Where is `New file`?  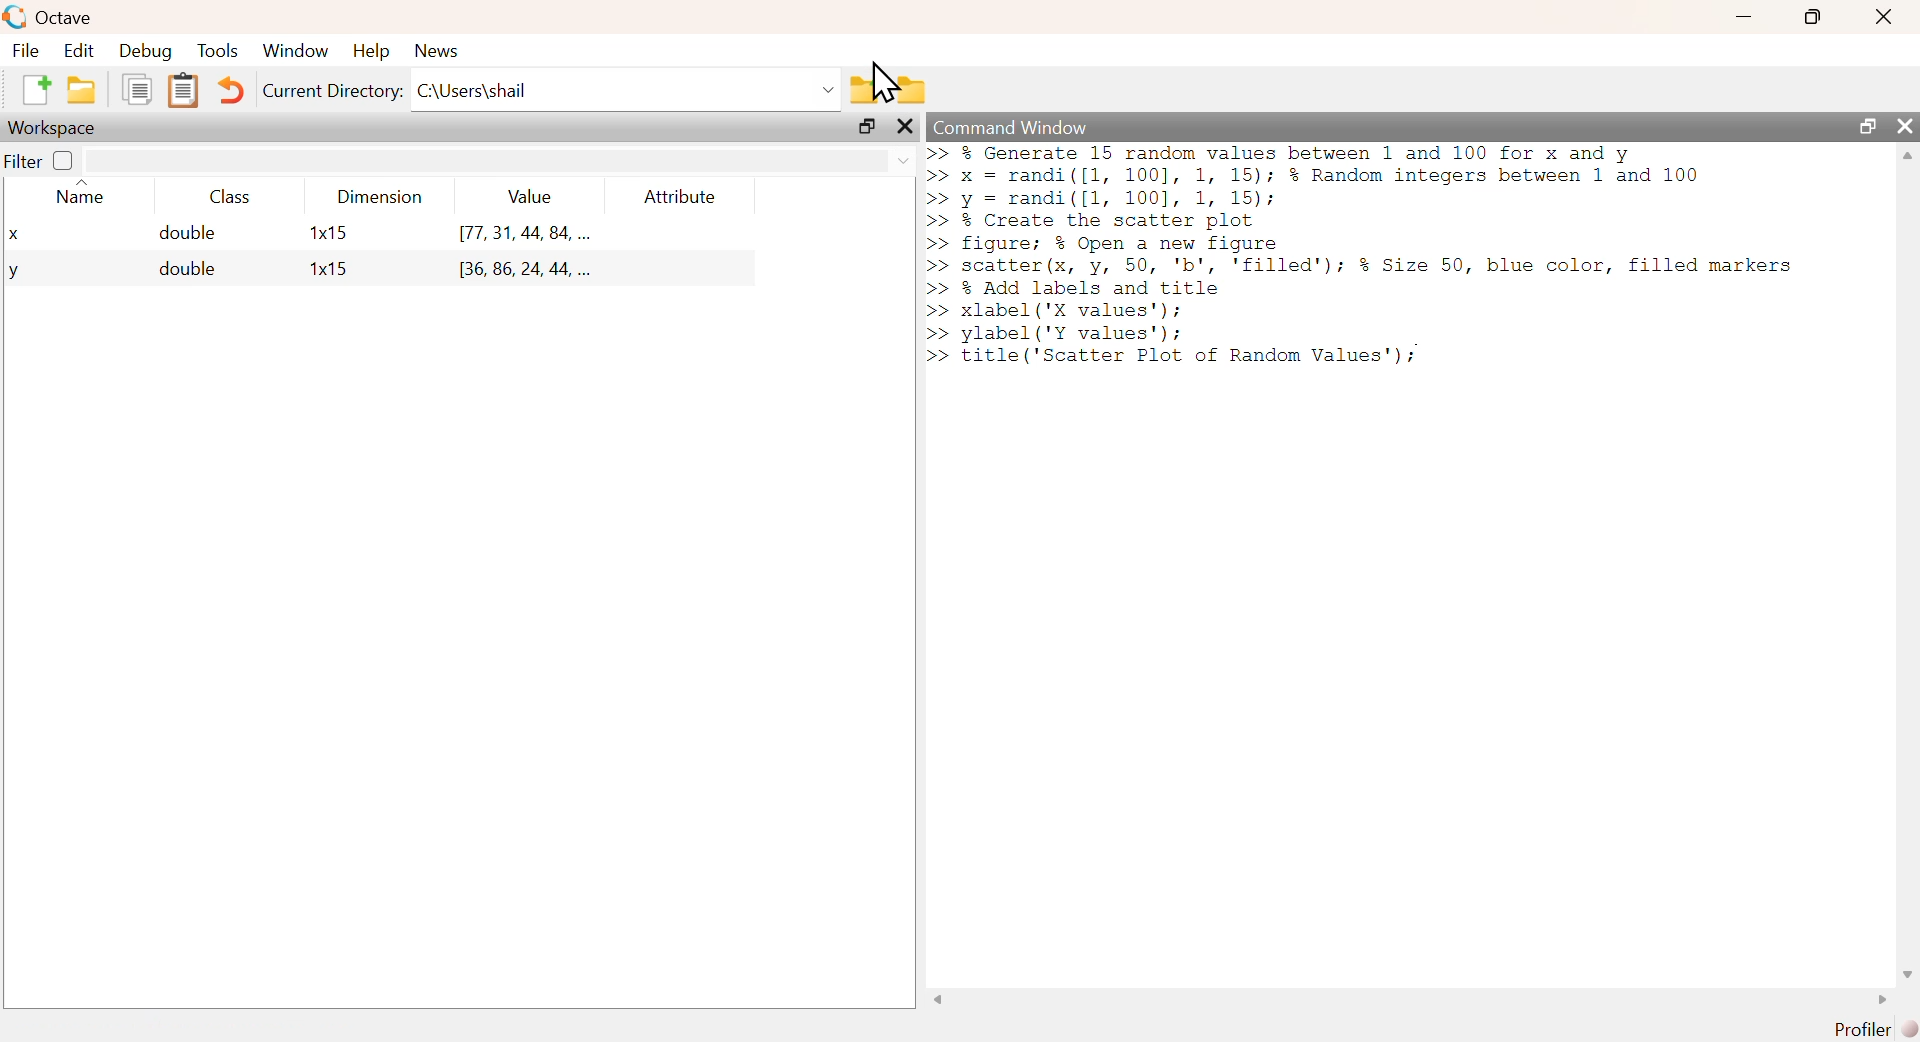 New file is located at coordinates (34, 89).